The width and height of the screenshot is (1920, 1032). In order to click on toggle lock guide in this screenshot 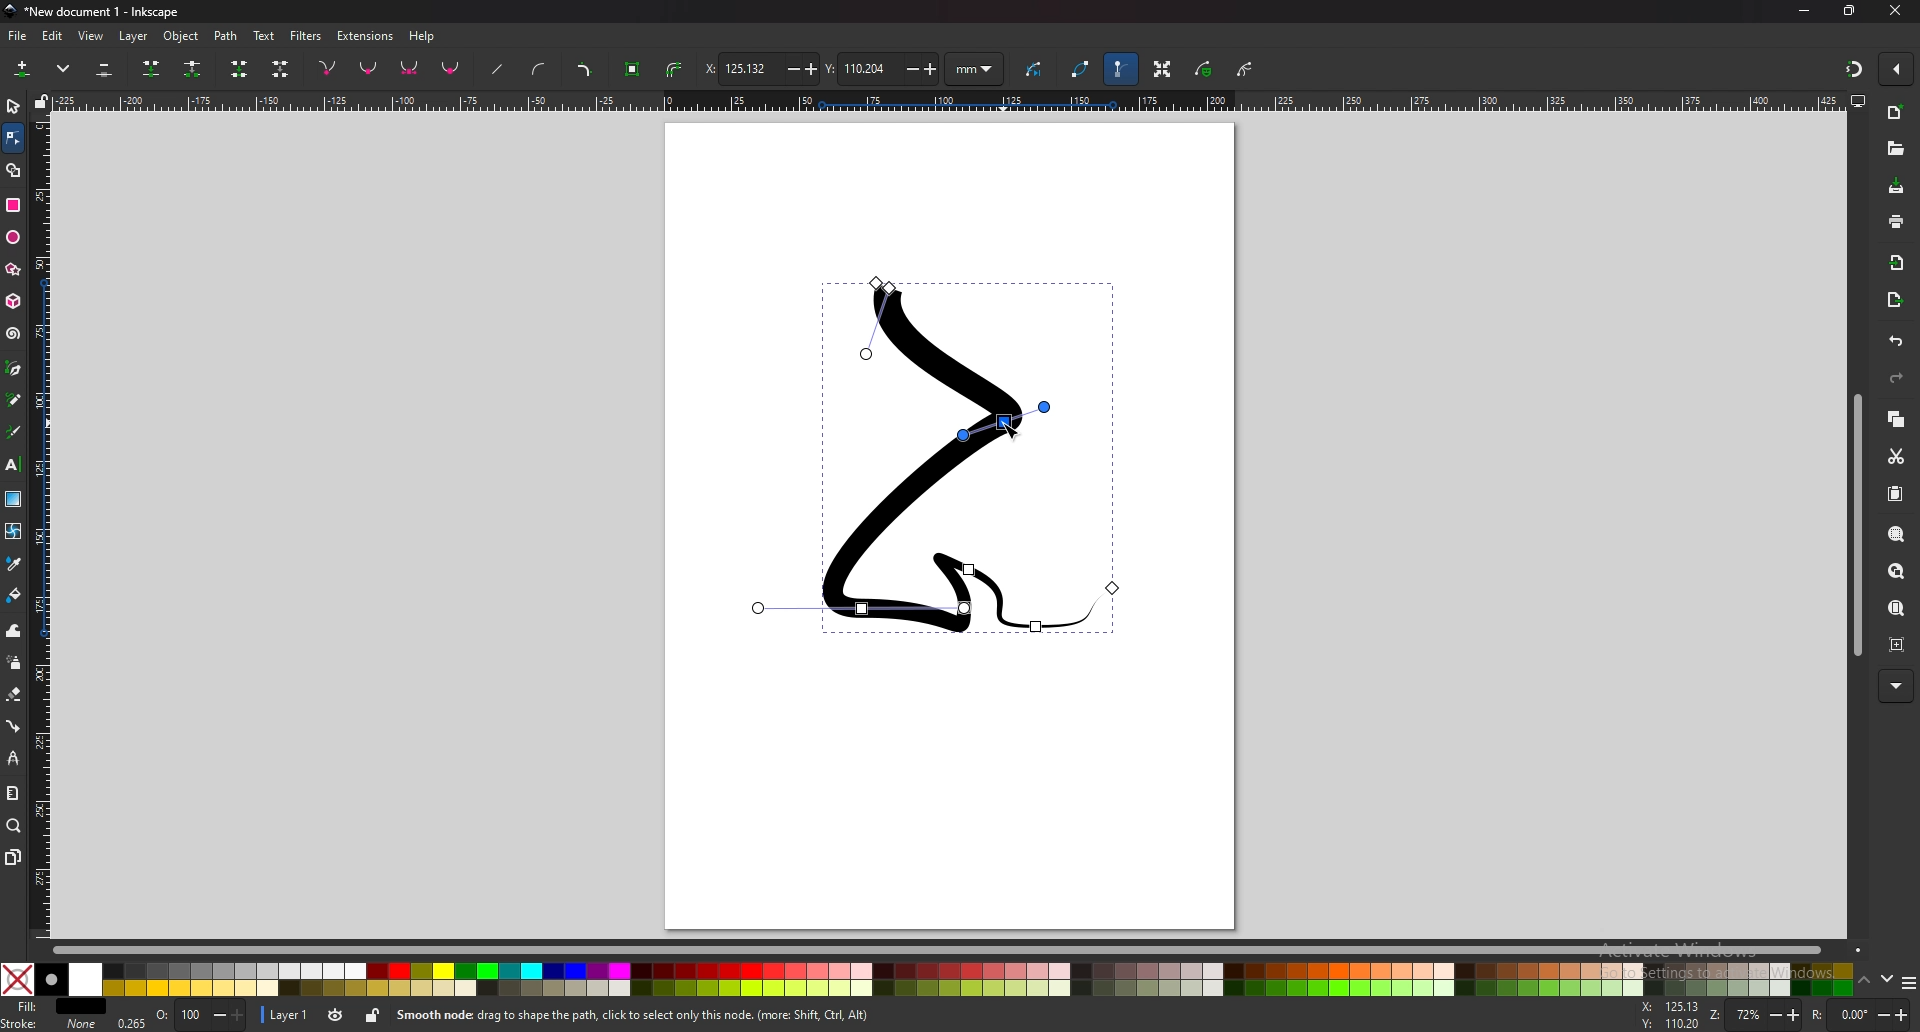, I will do `click(42, 101)`.